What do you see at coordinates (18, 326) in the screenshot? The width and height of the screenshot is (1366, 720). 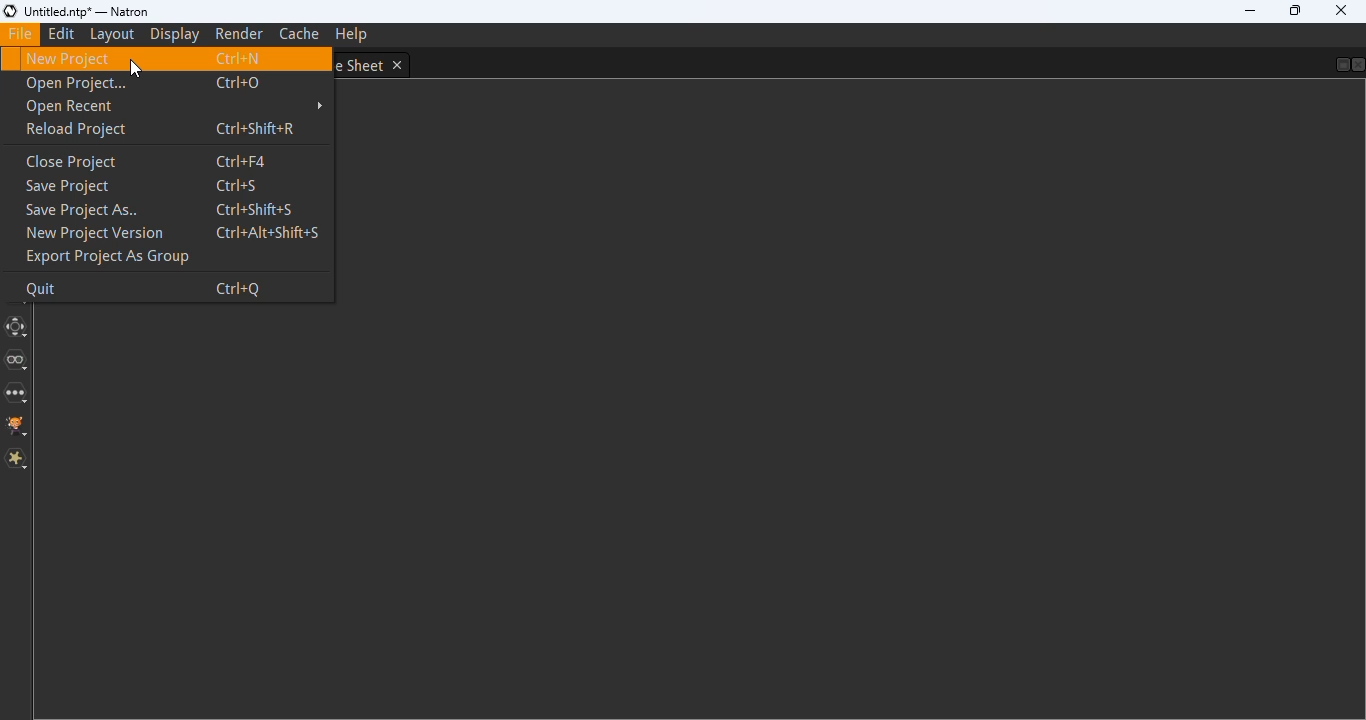 I see `transform` at bounding box center [18, 326].